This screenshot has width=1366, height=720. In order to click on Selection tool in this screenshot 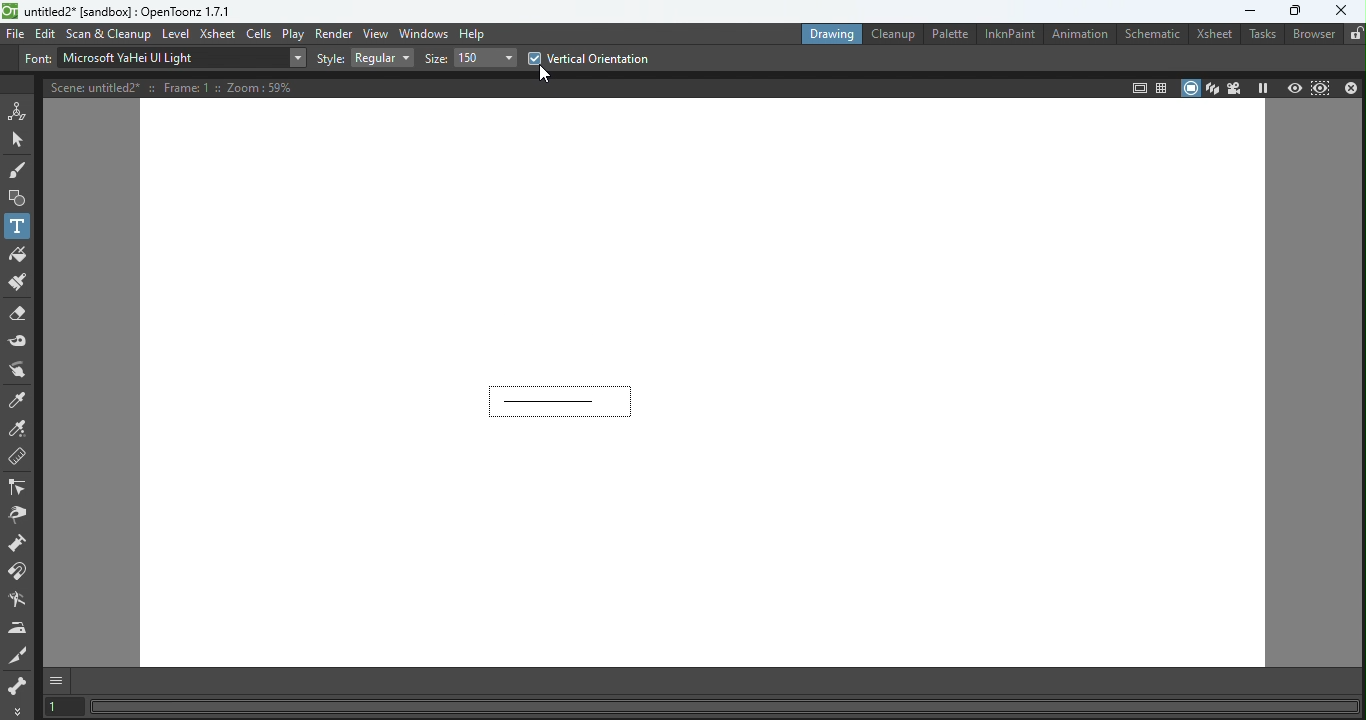, I will do `click(18, 141)`.